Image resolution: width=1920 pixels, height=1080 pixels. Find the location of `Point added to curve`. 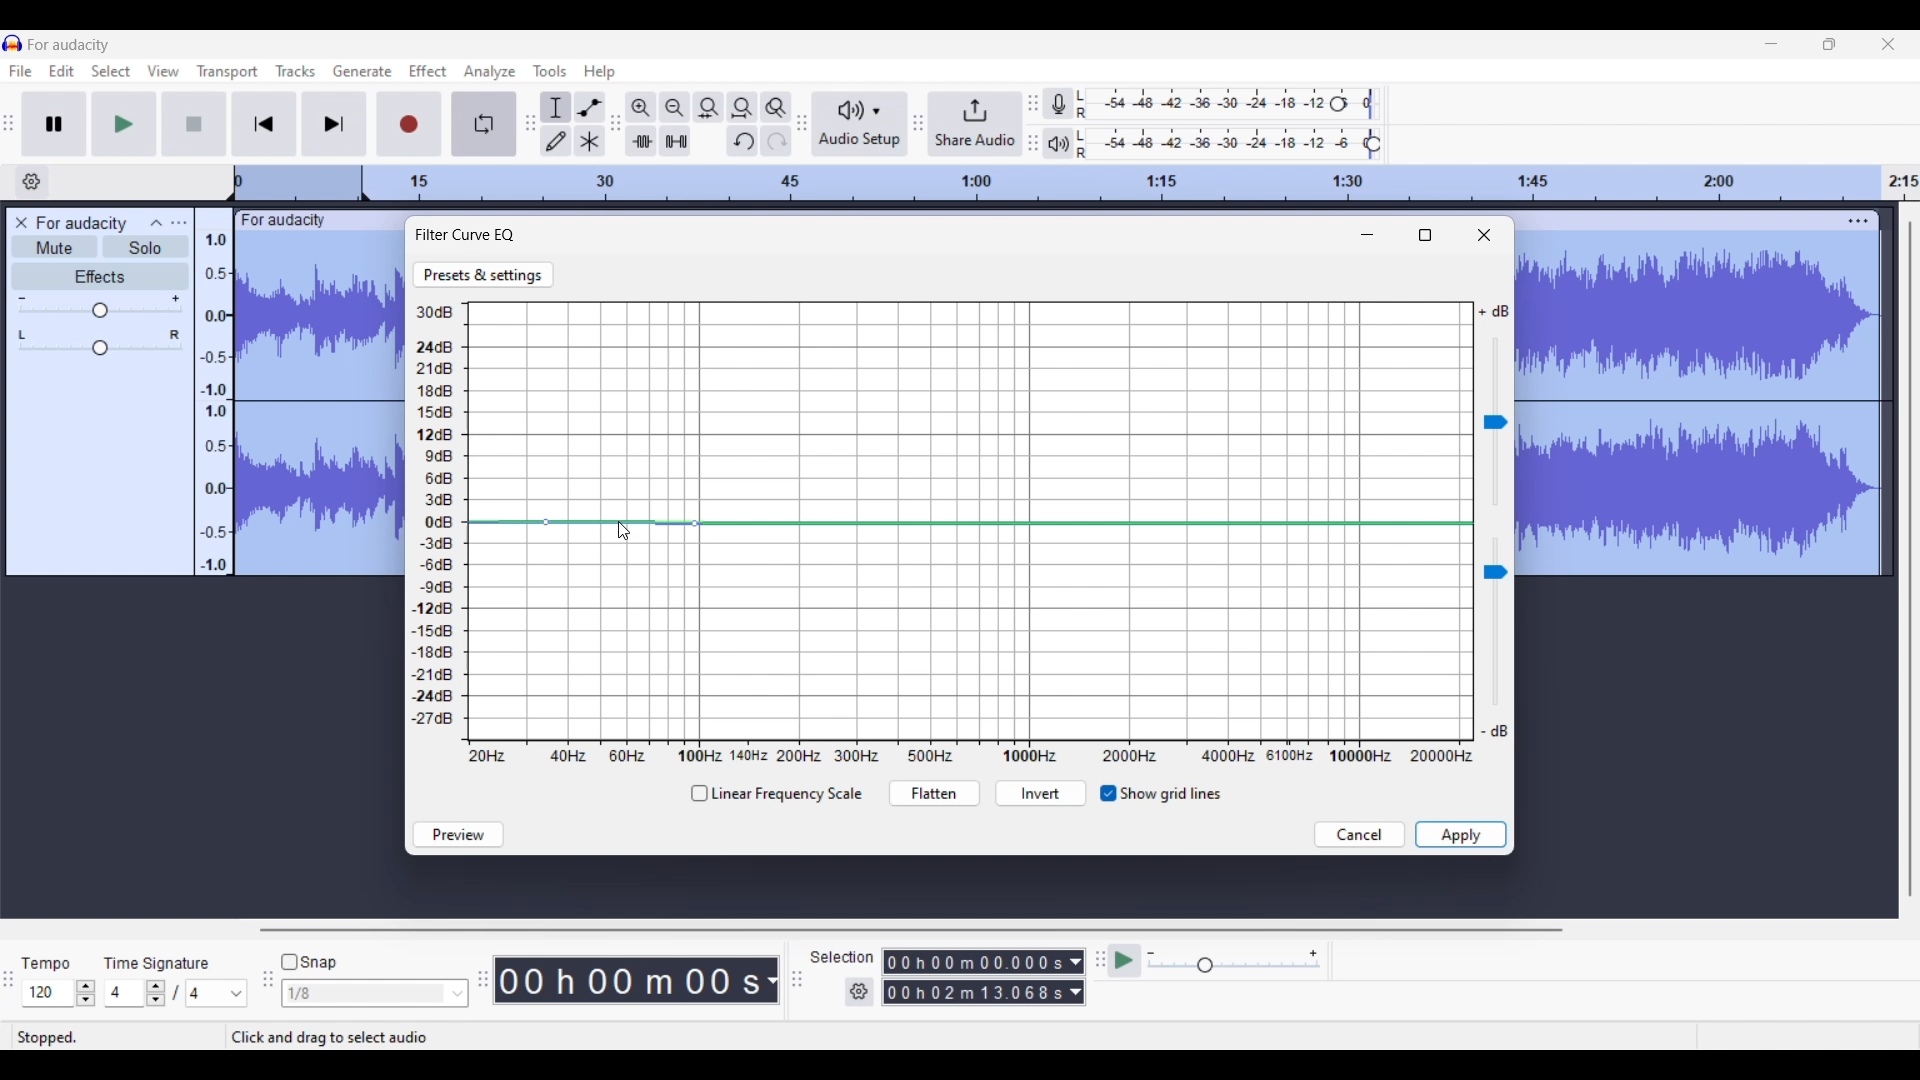

Point added to curve is located at coordinates (546, 523).